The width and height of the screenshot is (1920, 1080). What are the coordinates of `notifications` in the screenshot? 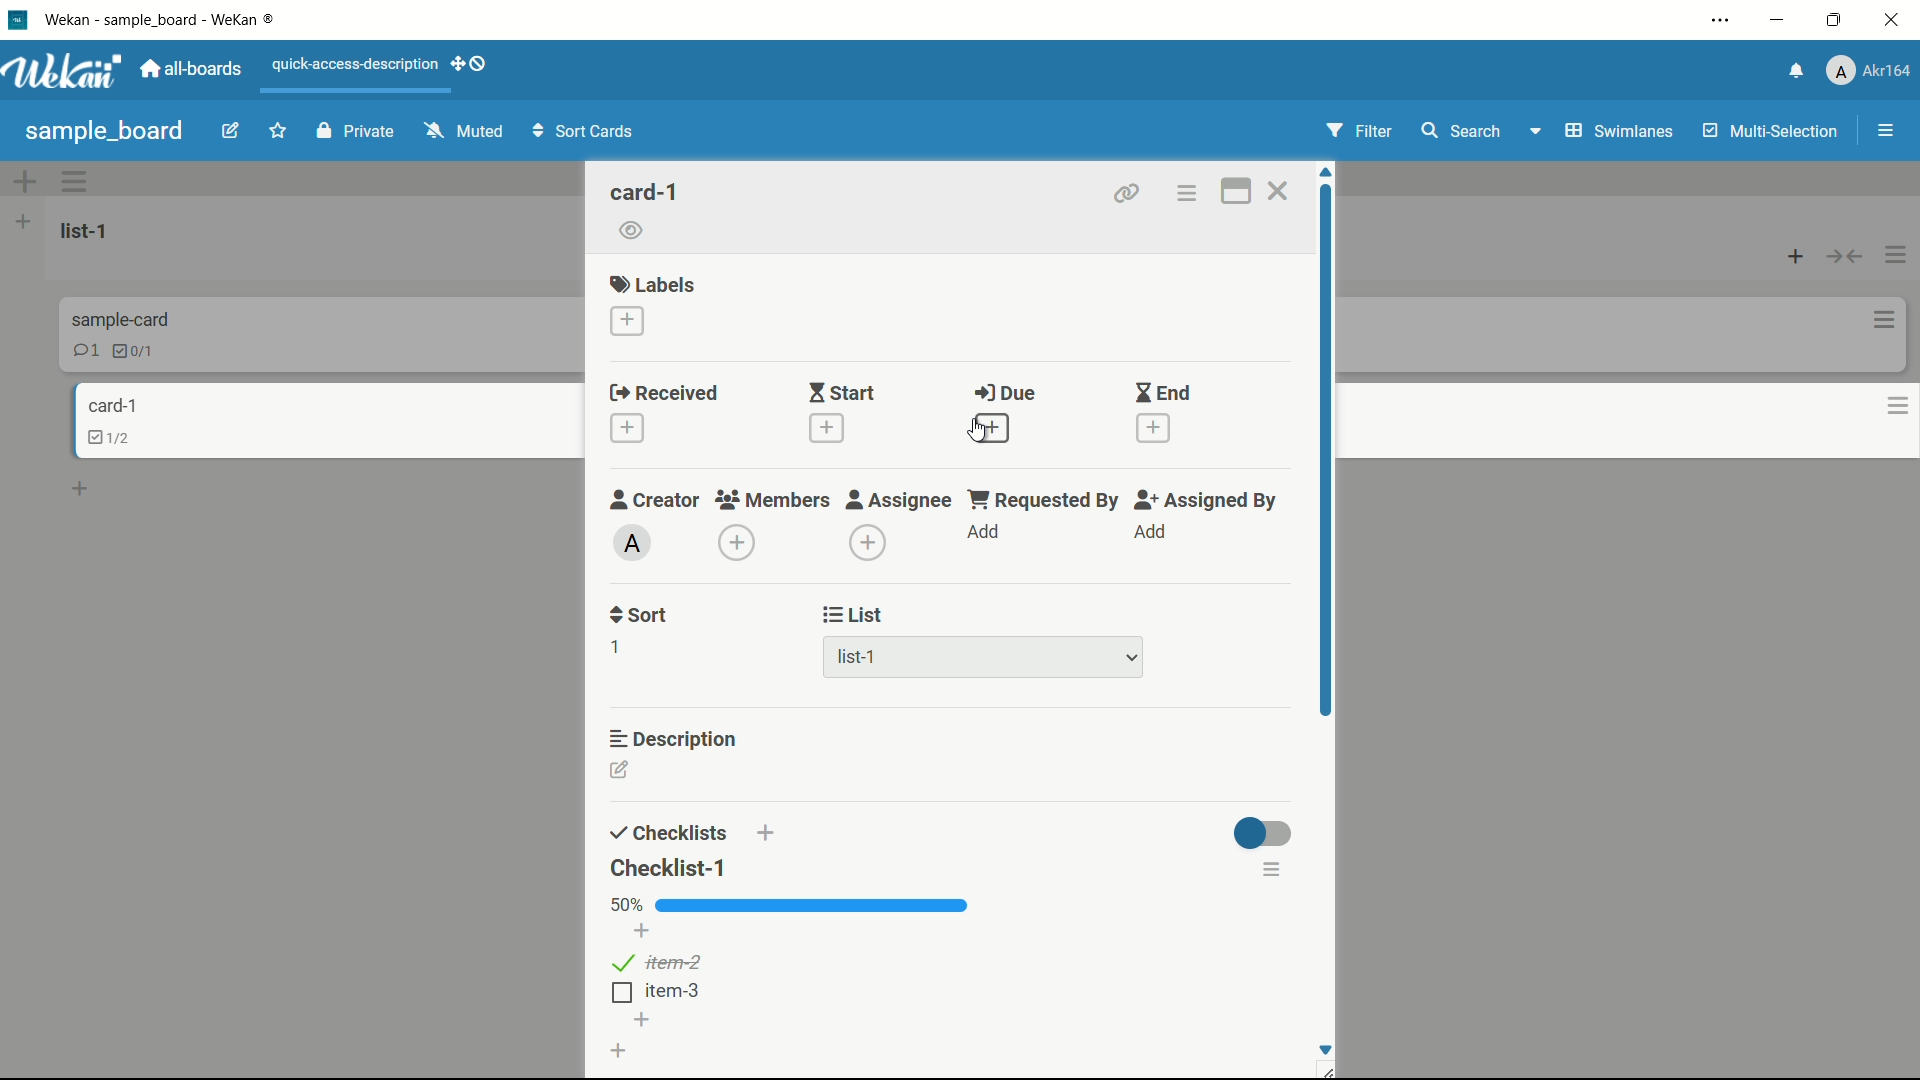 It's located at (1788, 75).